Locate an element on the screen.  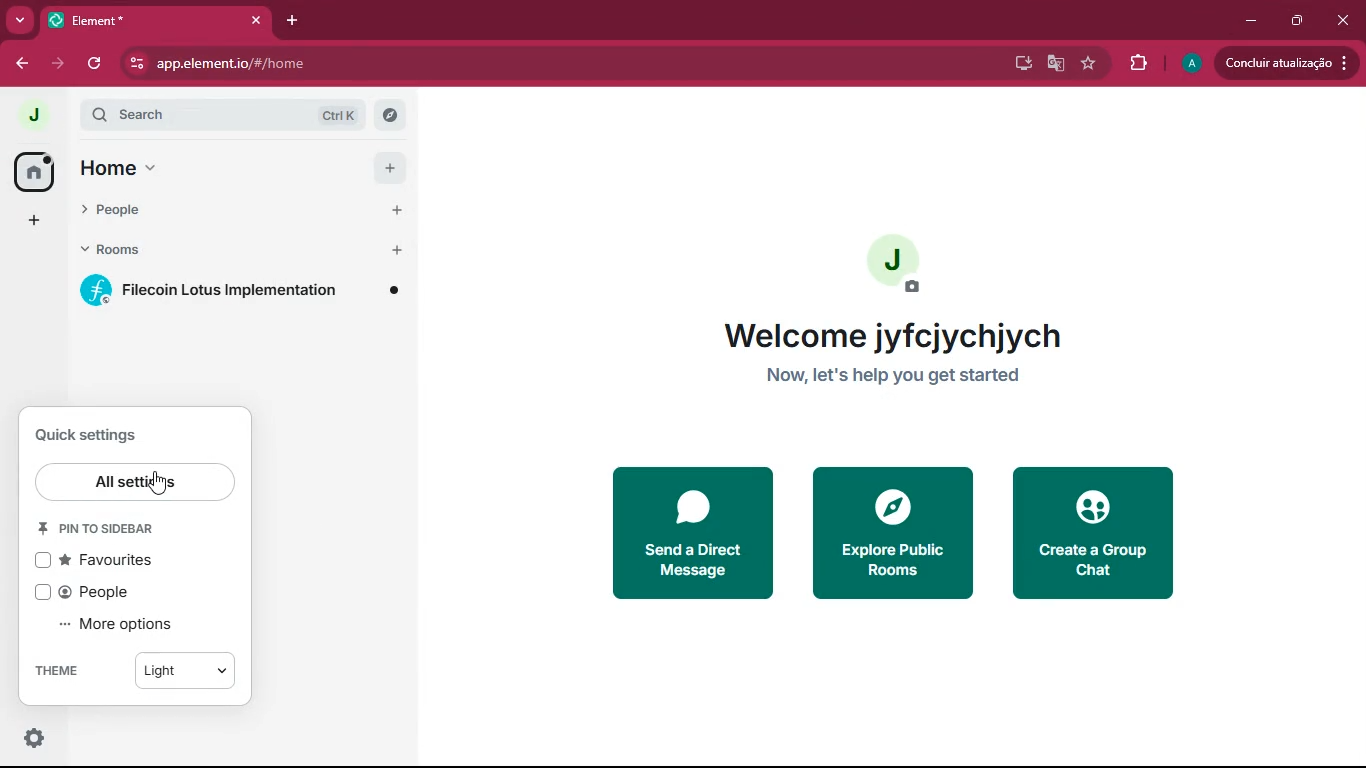
add button is located at coordinates (391, 168).